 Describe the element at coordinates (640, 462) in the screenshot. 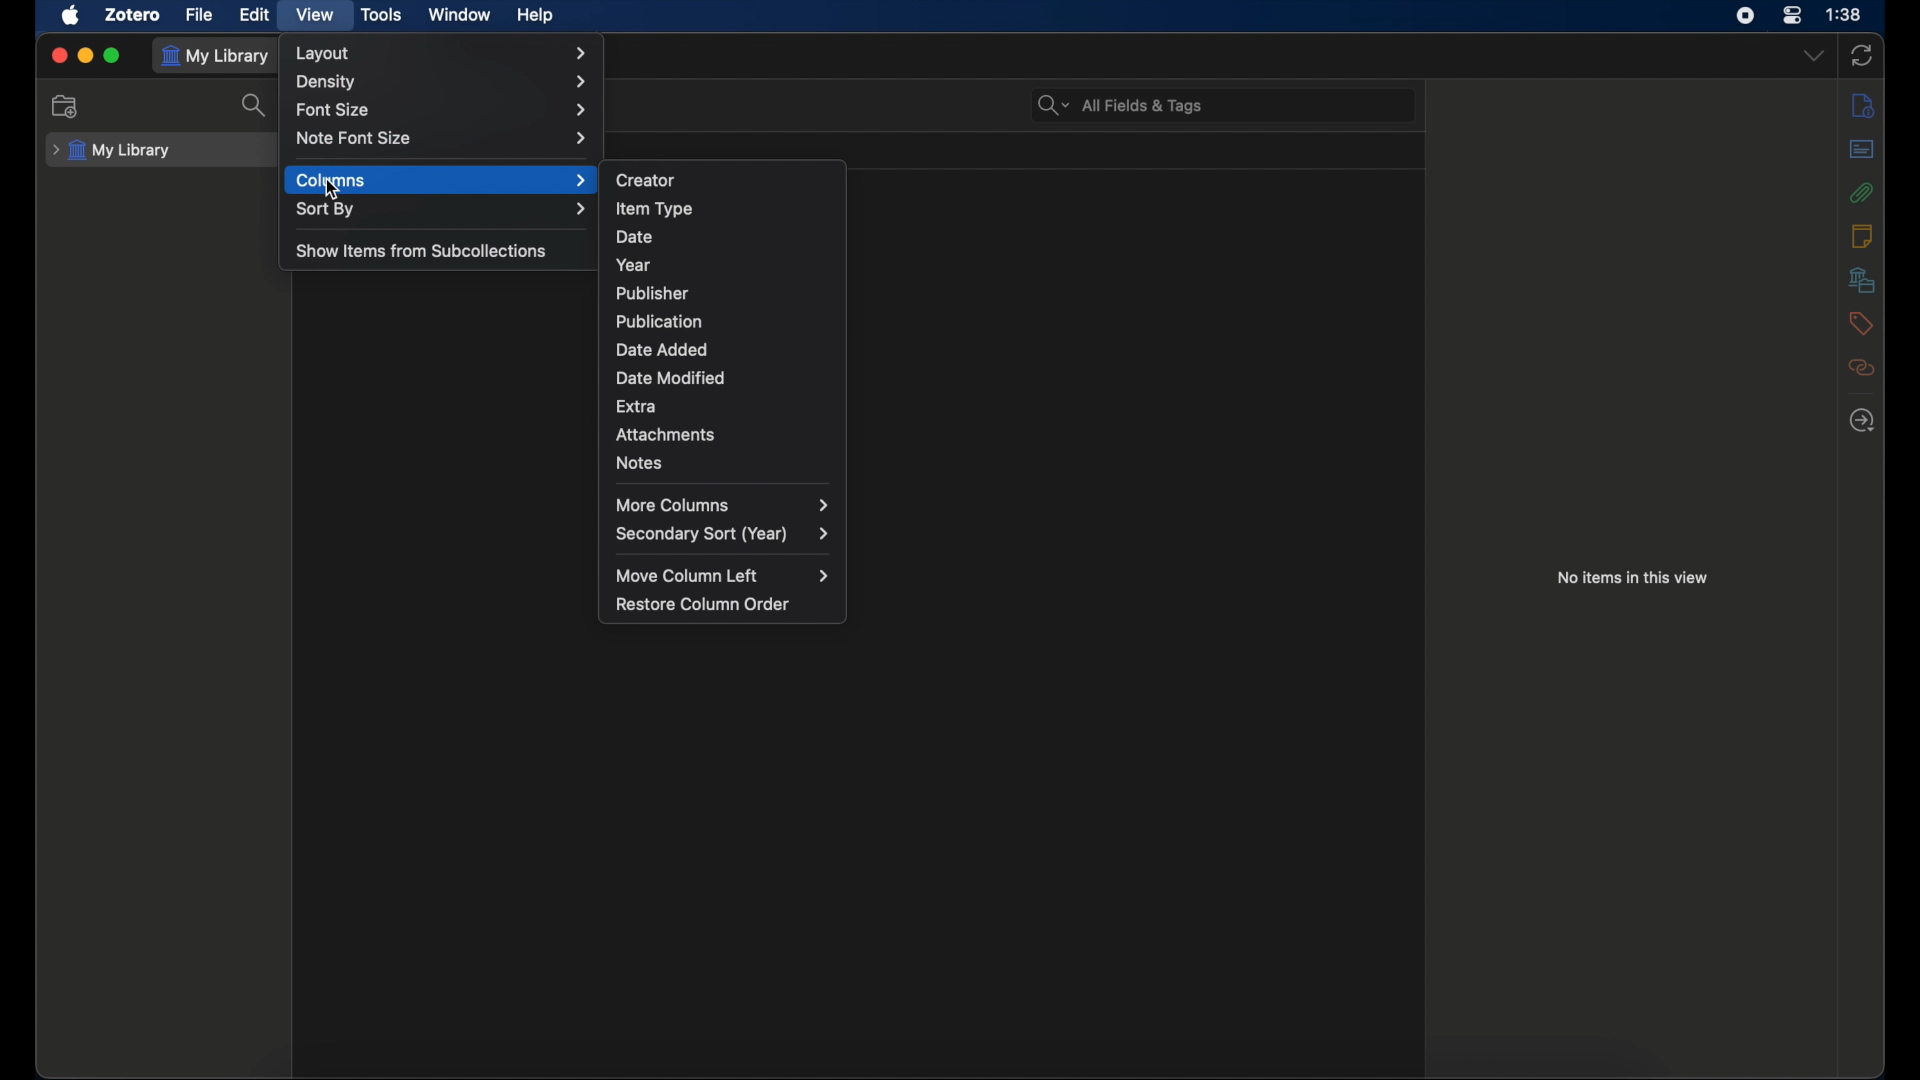

I see `notes` at that location.